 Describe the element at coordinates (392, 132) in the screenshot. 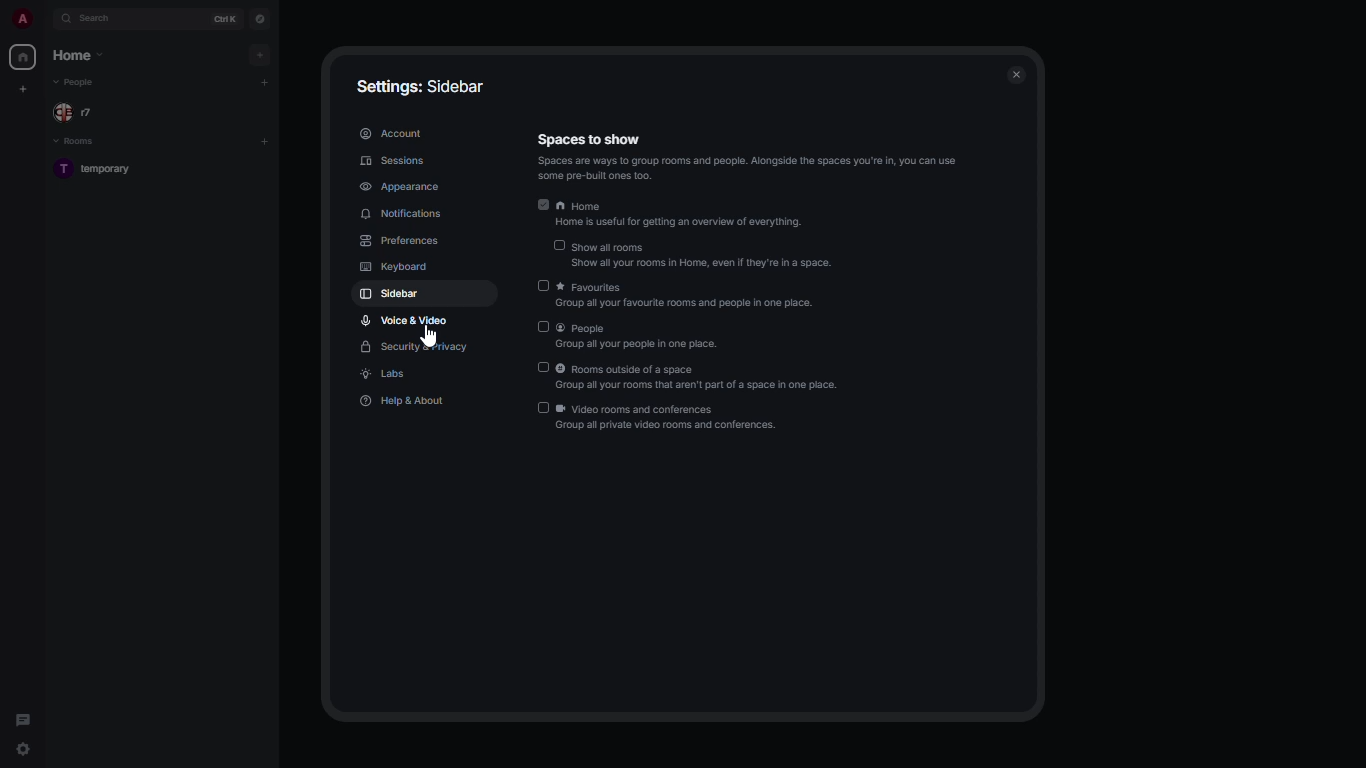

I see `account` at that location.